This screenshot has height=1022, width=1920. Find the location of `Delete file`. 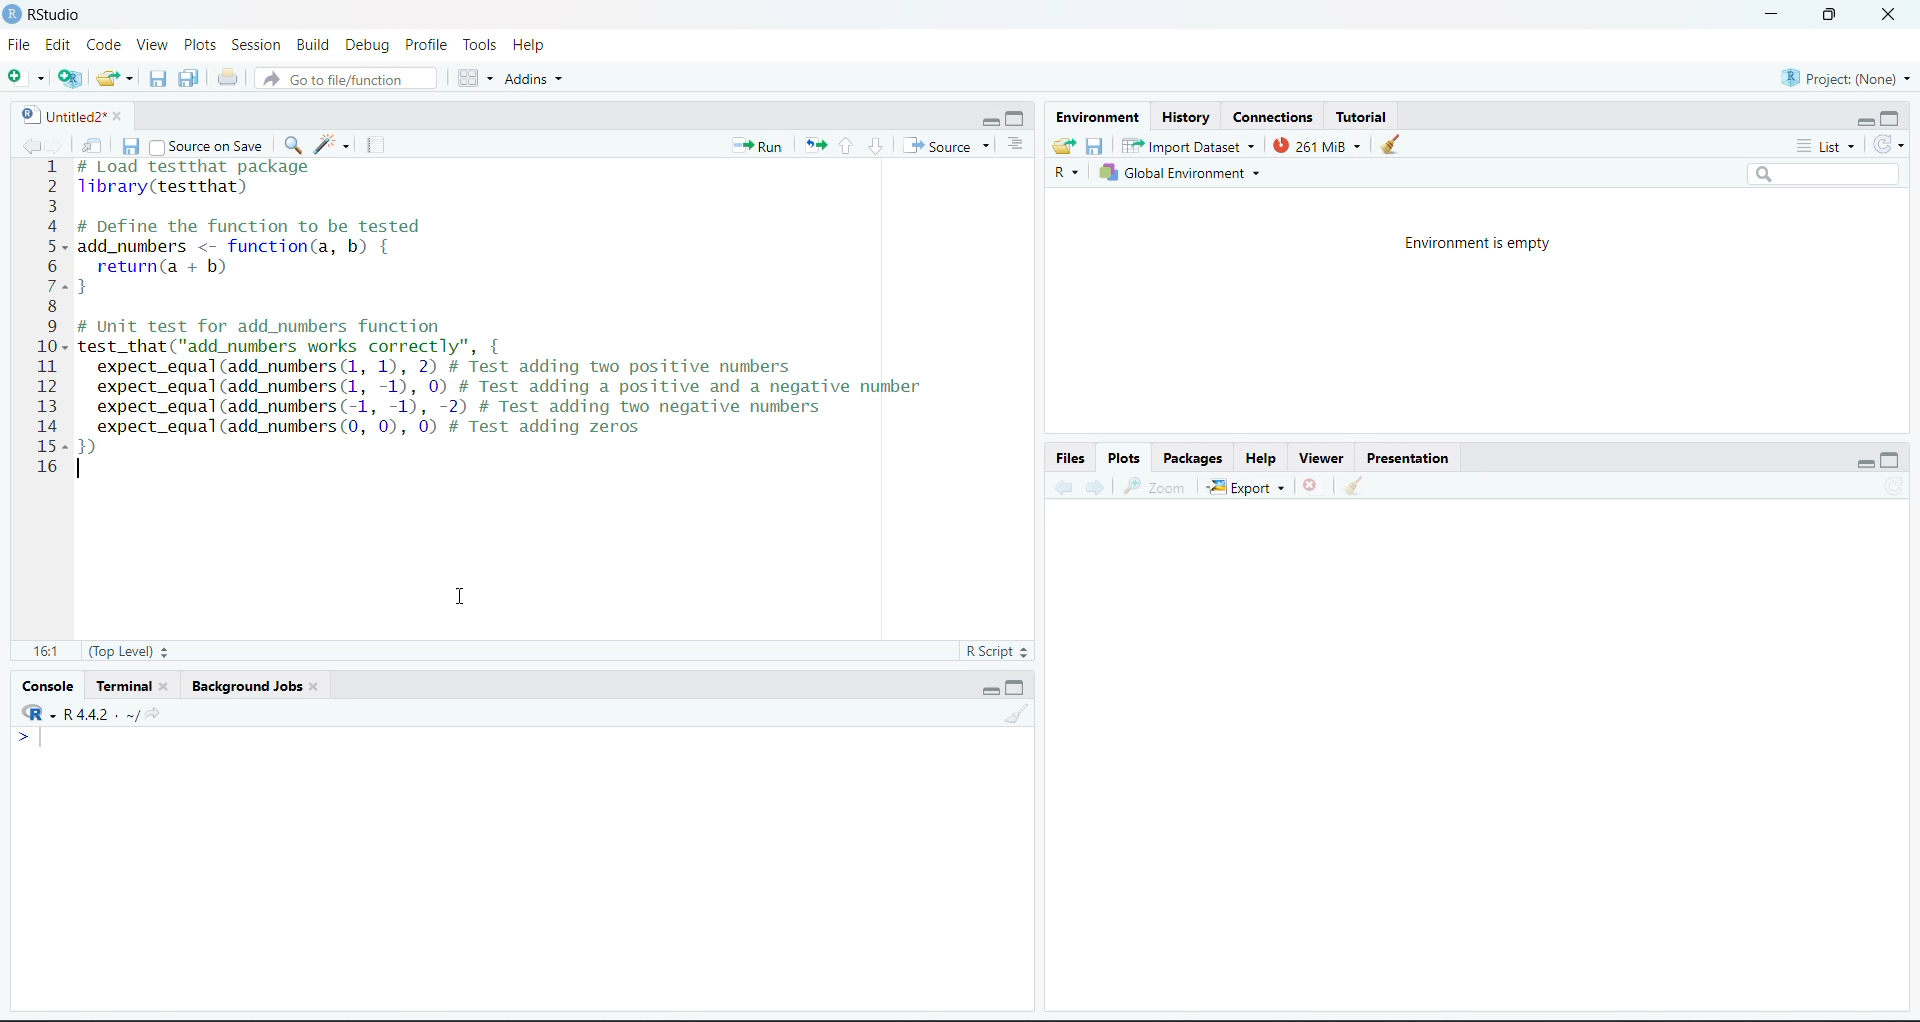

Delete file is located at coordinates (1314, 486).